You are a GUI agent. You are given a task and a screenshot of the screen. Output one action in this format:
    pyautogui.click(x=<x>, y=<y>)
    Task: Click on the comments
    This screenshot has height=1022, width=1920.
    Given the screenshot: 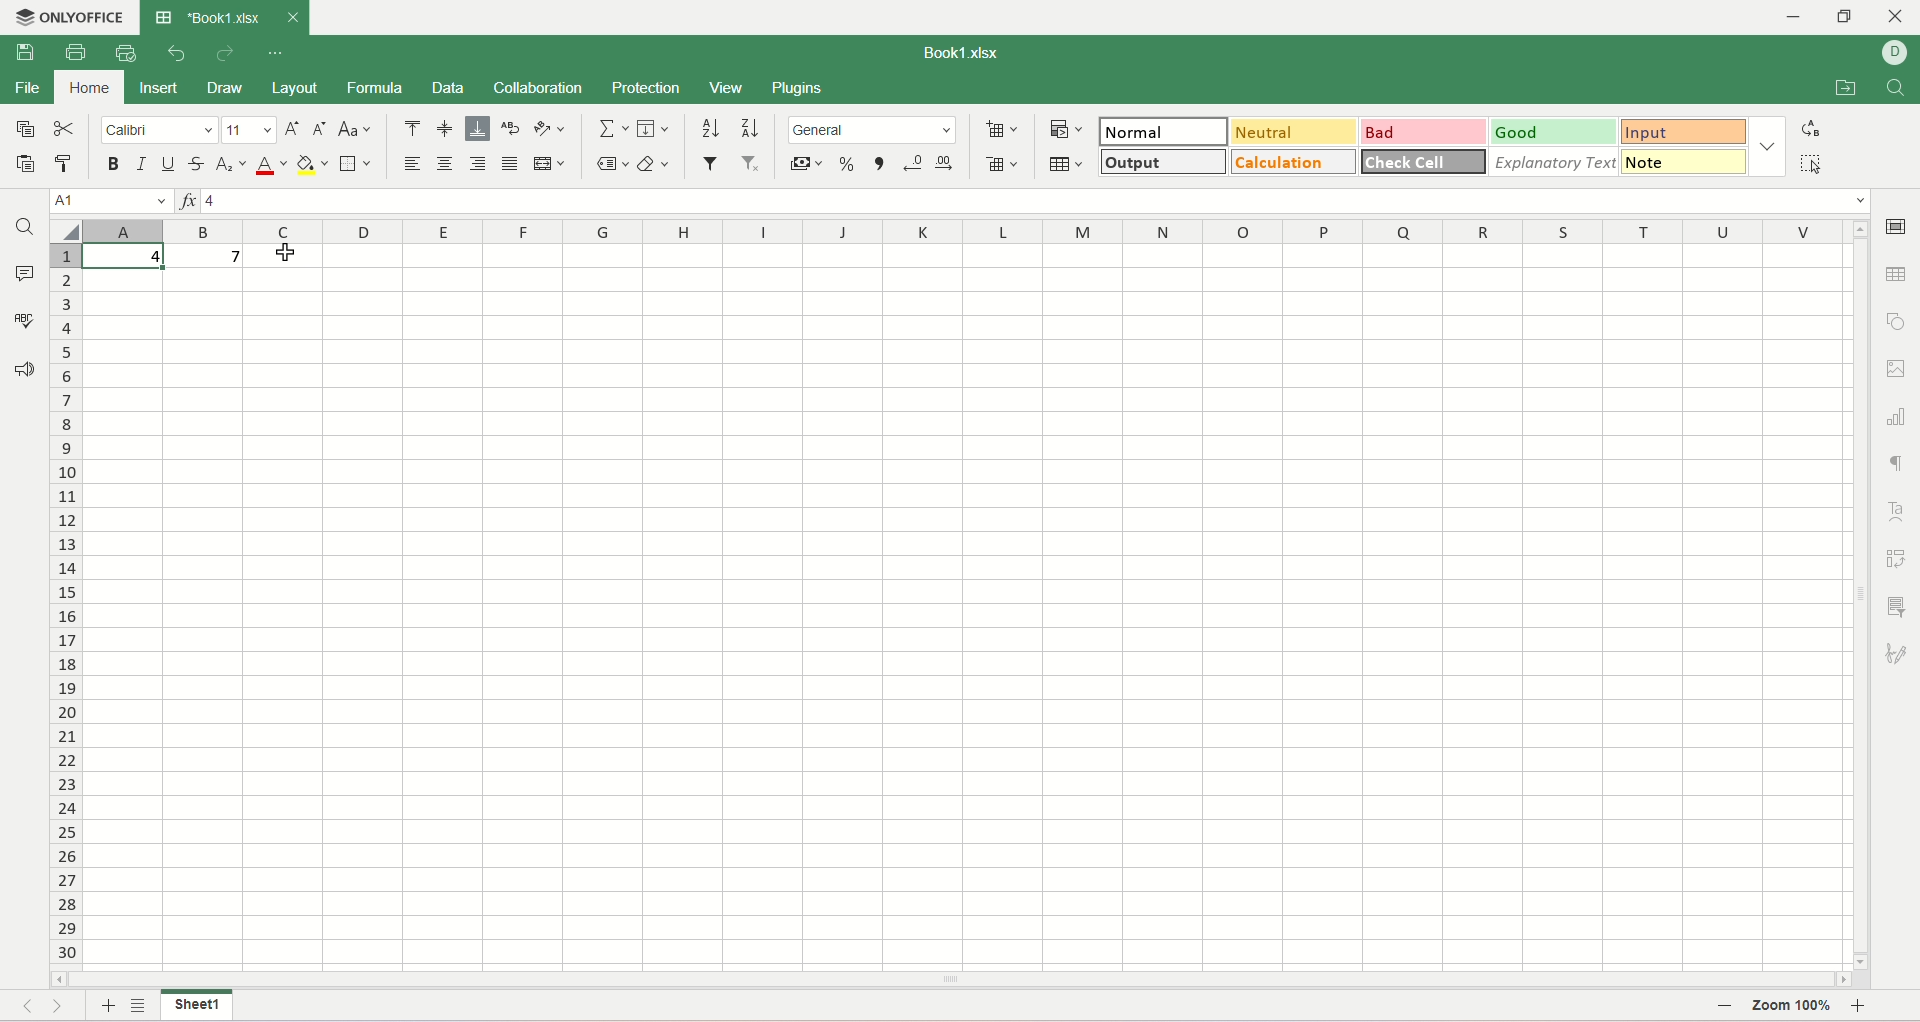 What is the action you would take?
    pyautogui.click(x=23, y=272)
    